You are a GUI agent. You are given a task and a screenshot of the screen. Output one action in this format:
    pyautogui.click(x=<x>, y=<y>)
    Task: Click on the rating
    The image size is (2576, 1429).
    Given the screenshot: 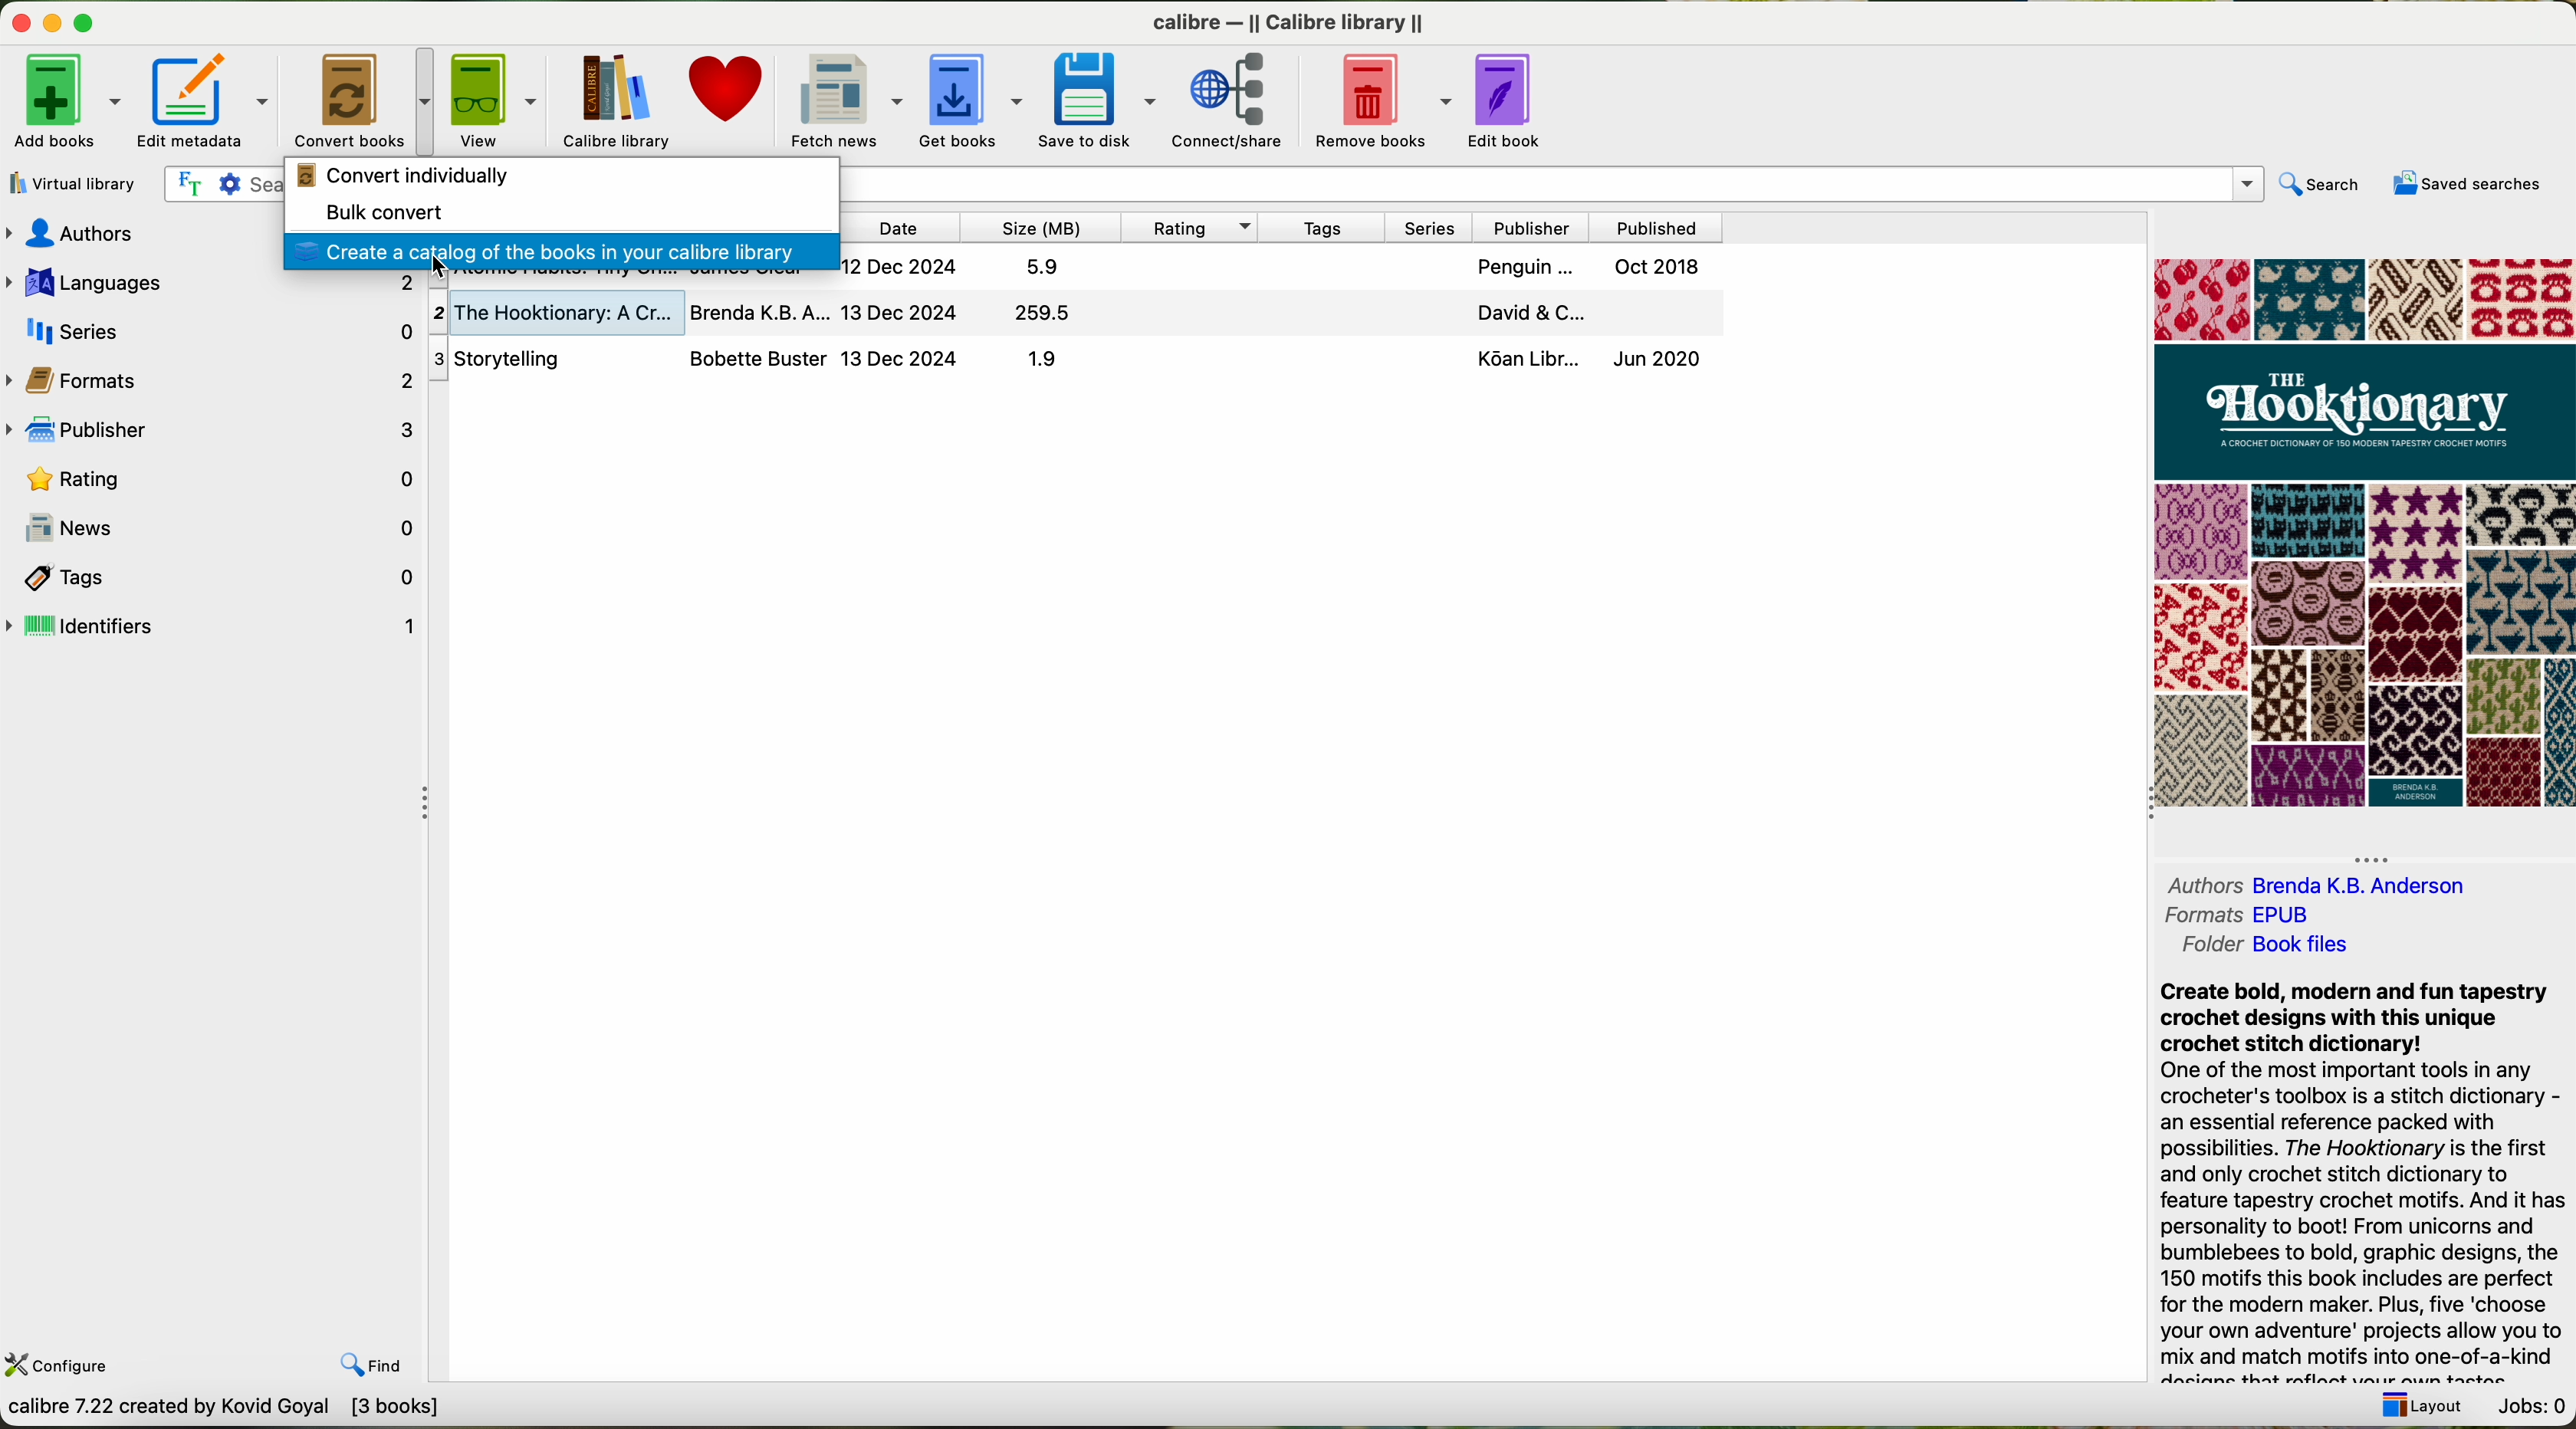 What is the action you would take?
    pyautogui.click(x=1193, y=227)
    